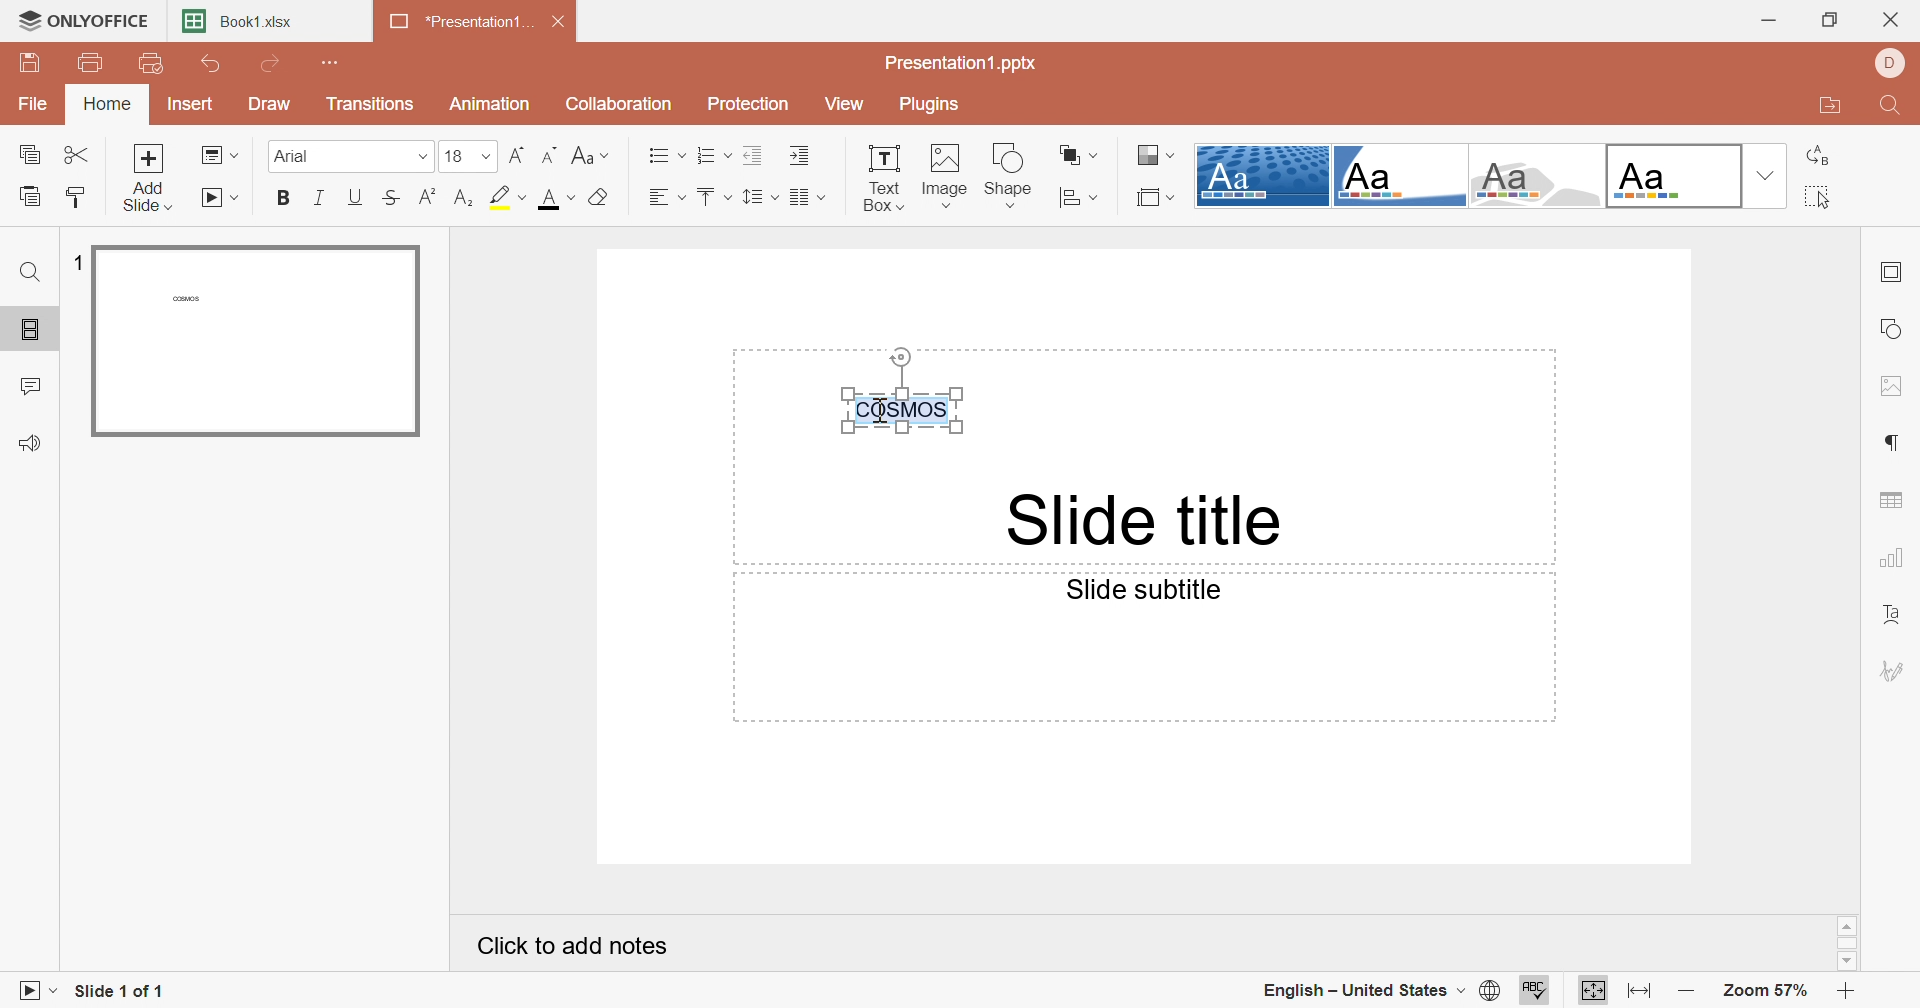  I want to click on Shape settings, so click(1895, 327).